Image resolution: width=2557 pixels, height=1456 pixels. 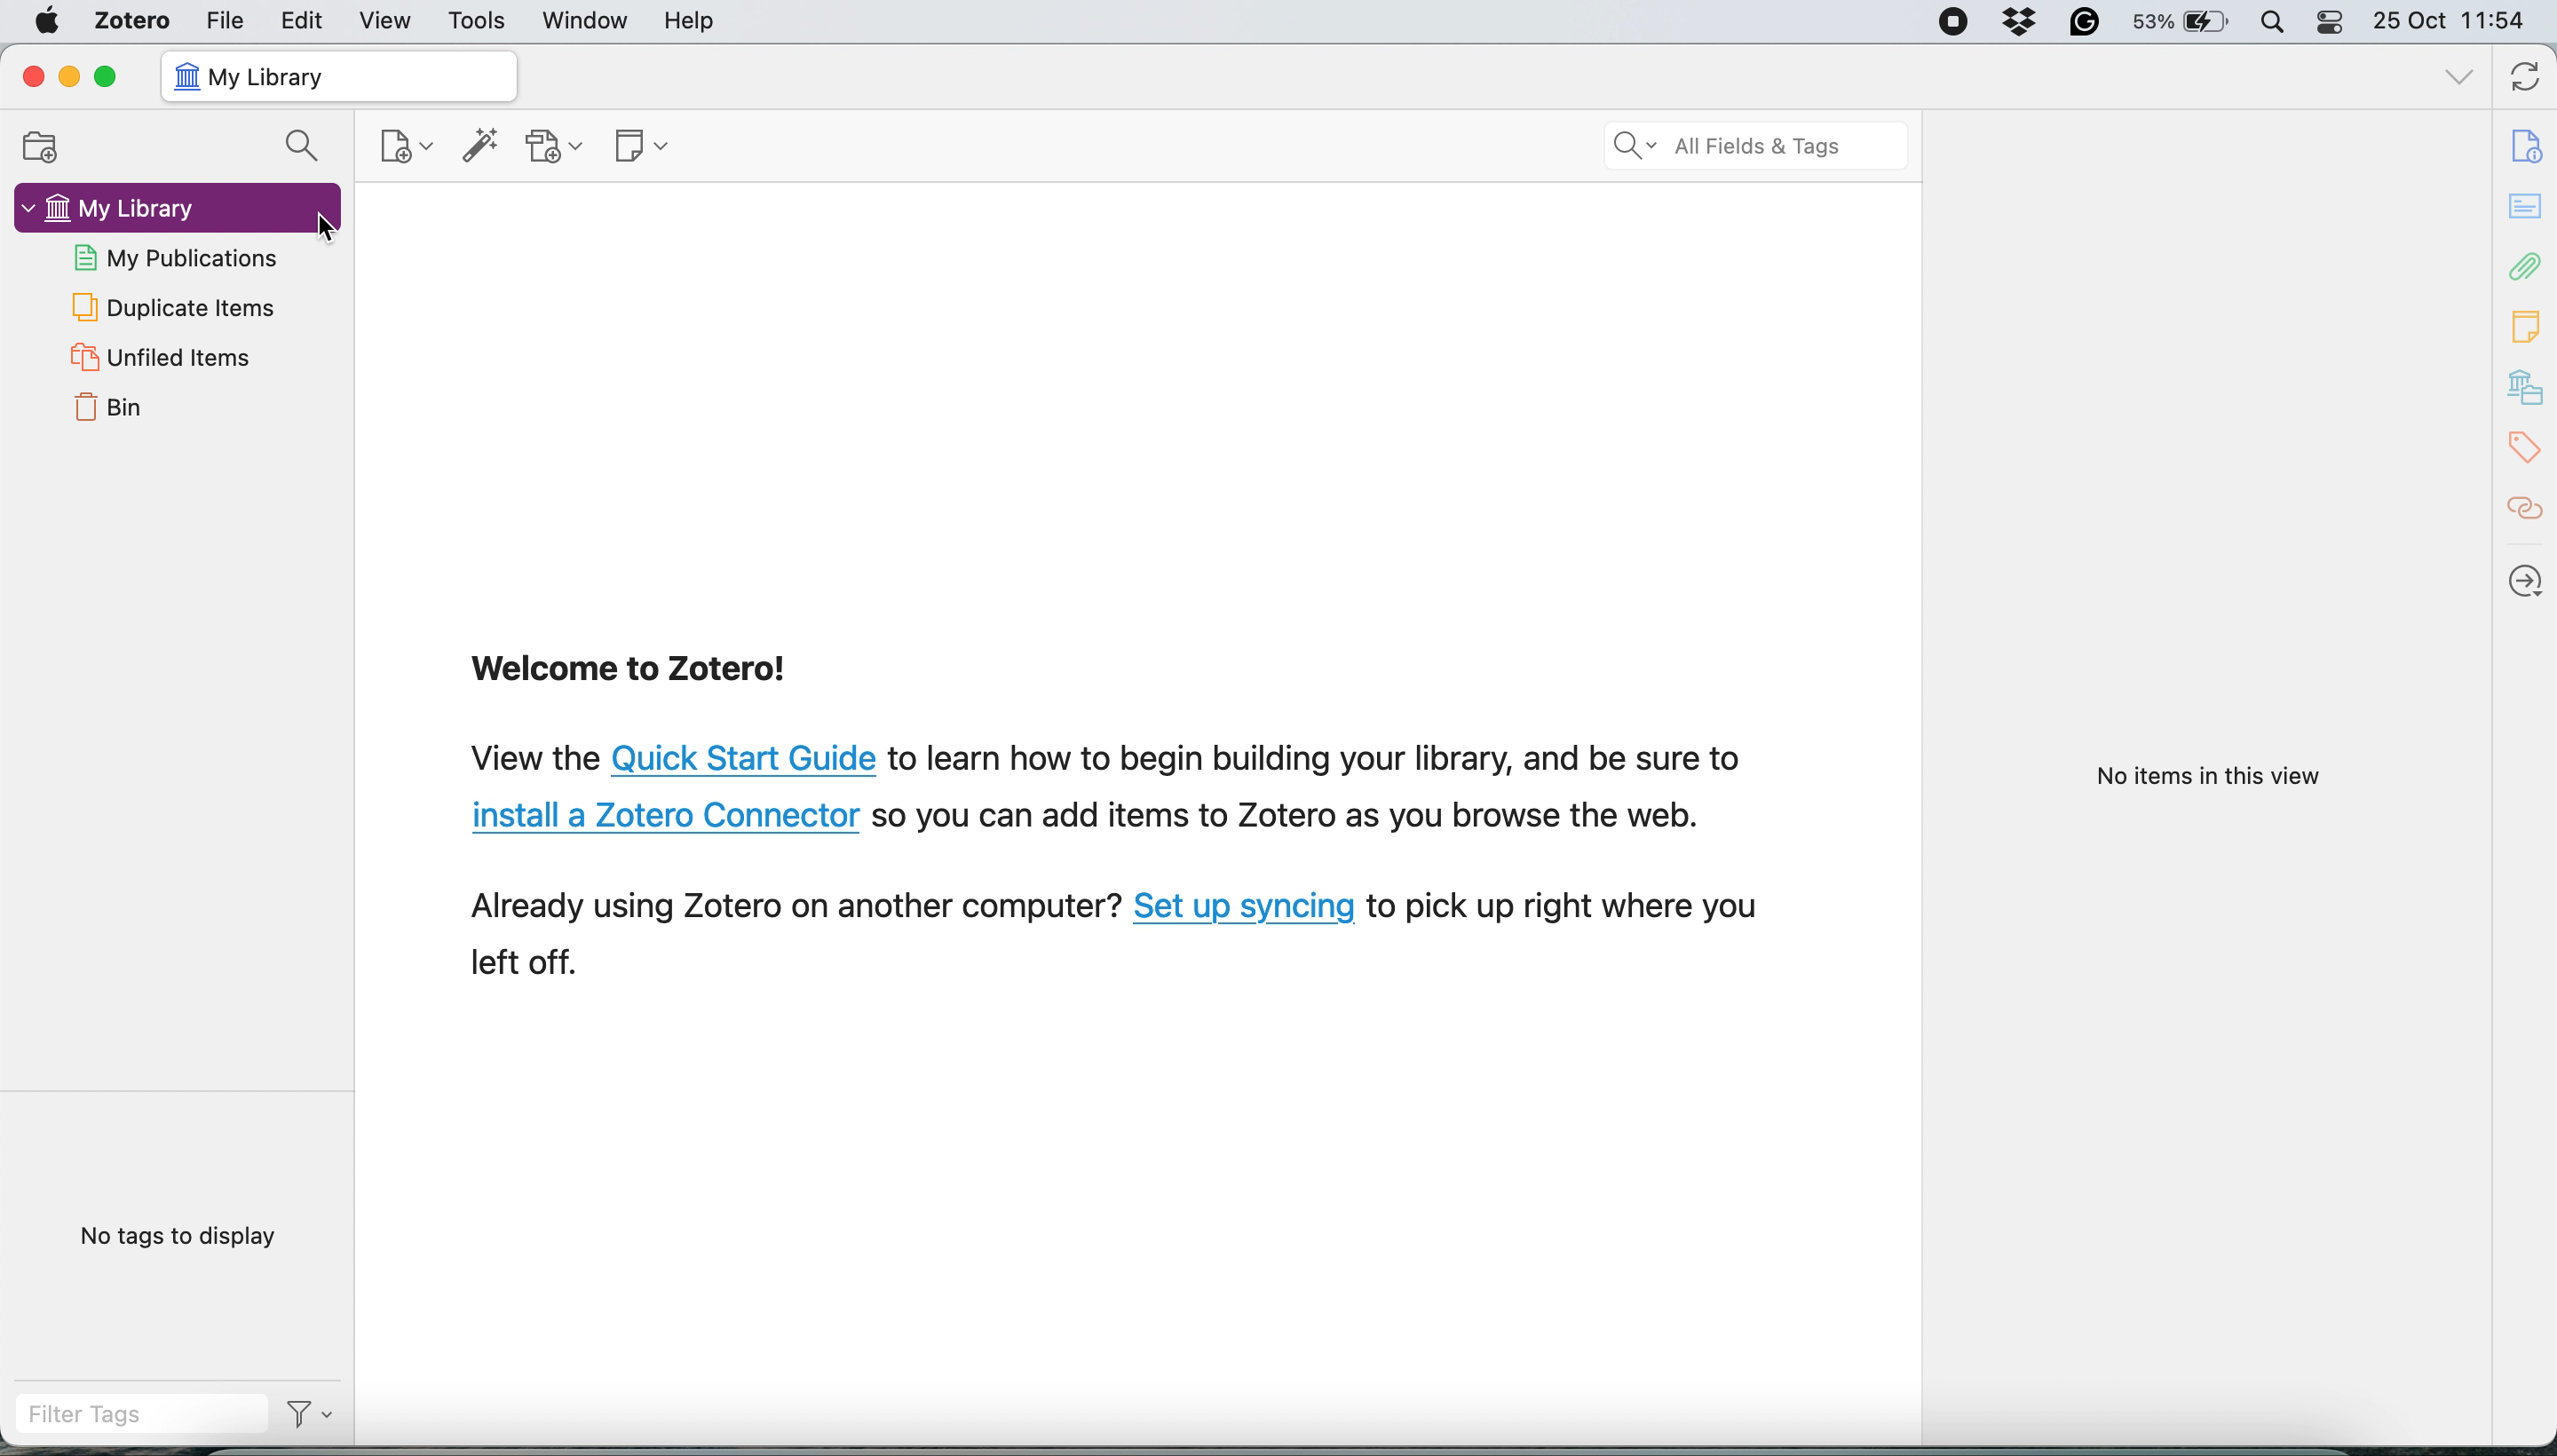 I want to click on system logo, so click(x=44, y=21).